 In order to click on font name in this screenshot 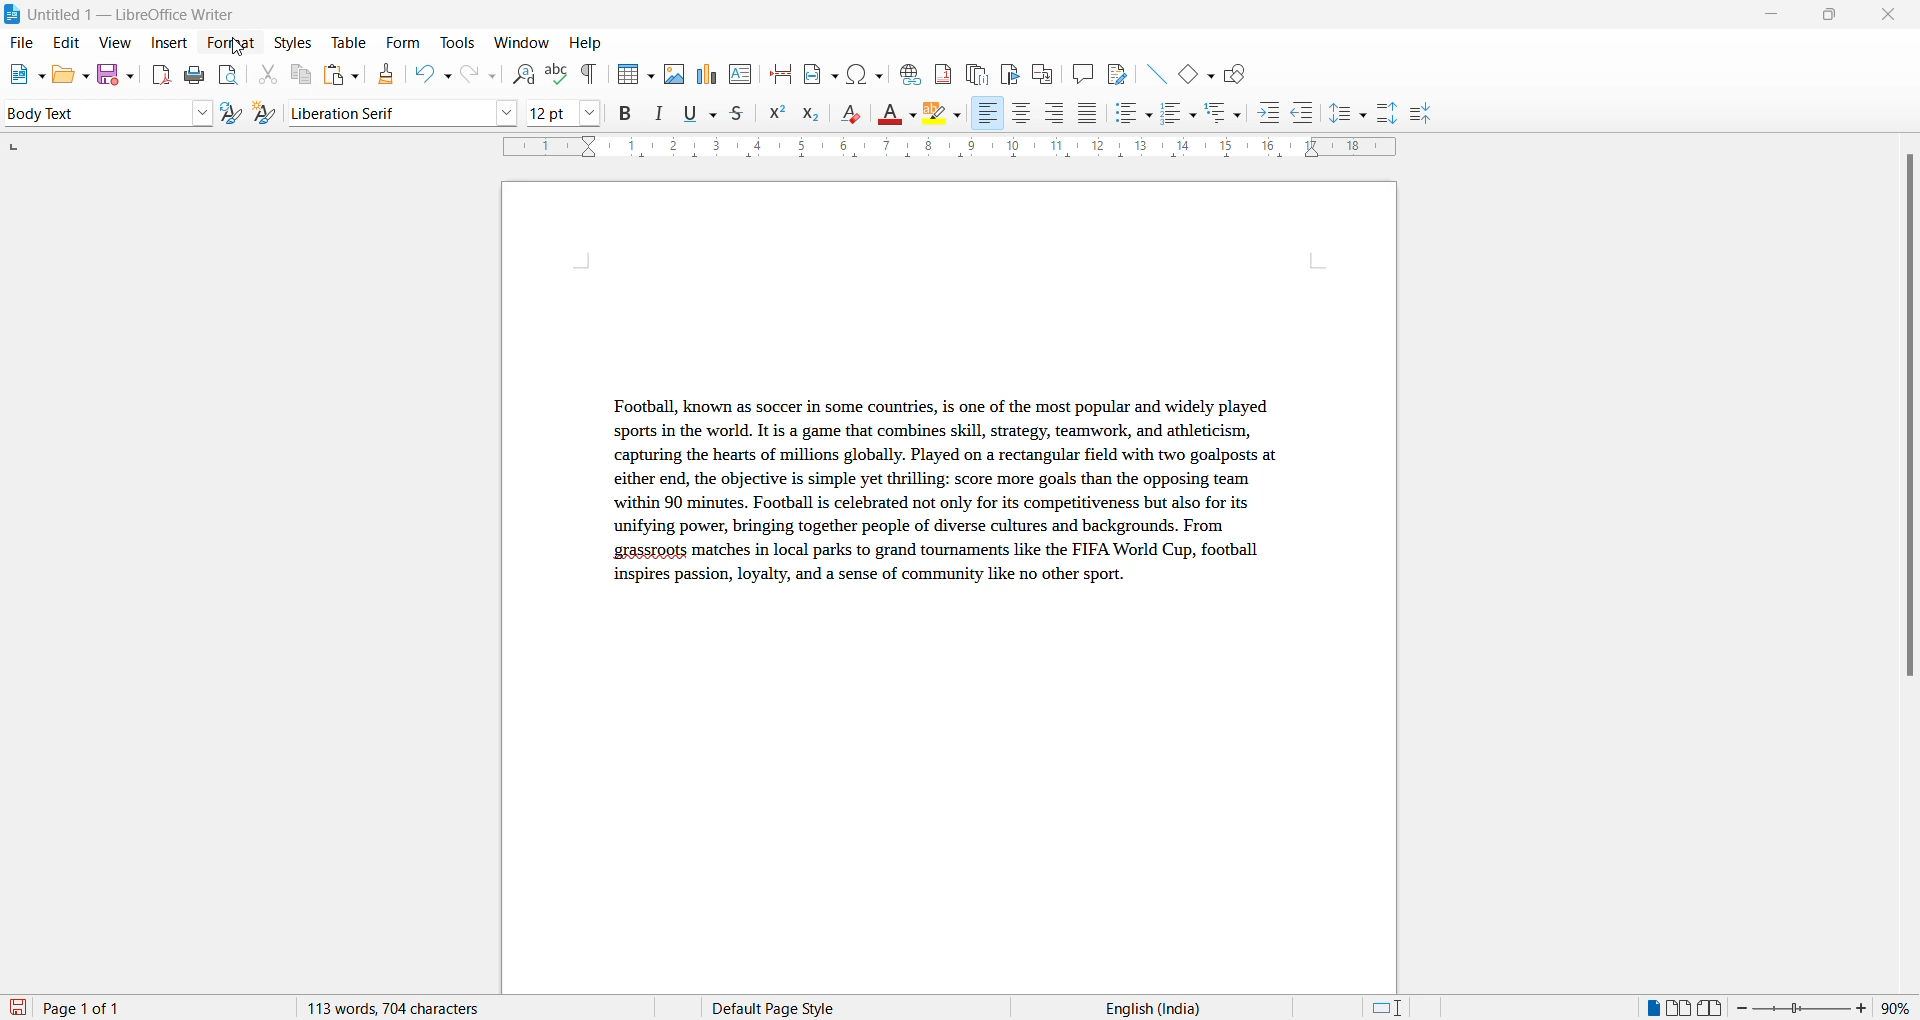, I will do `click(386, 112)`.